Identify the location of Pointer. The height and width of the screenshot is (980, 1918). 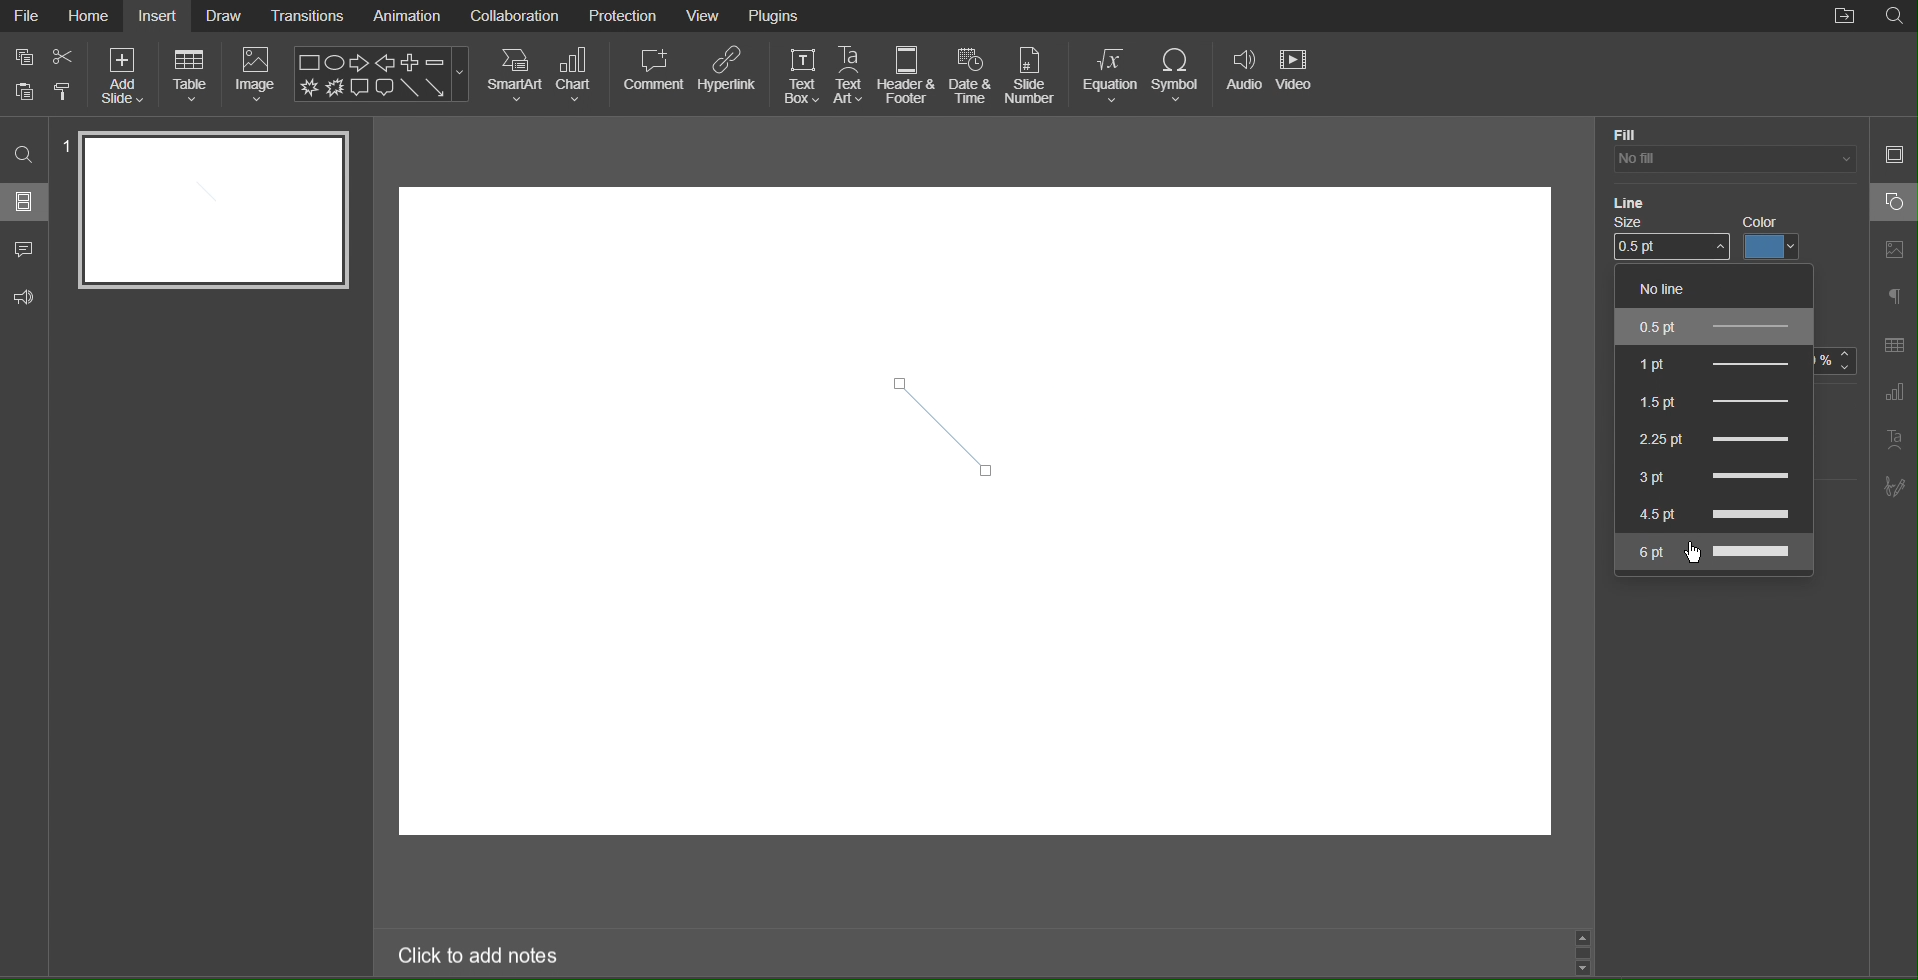
(1698, 564).